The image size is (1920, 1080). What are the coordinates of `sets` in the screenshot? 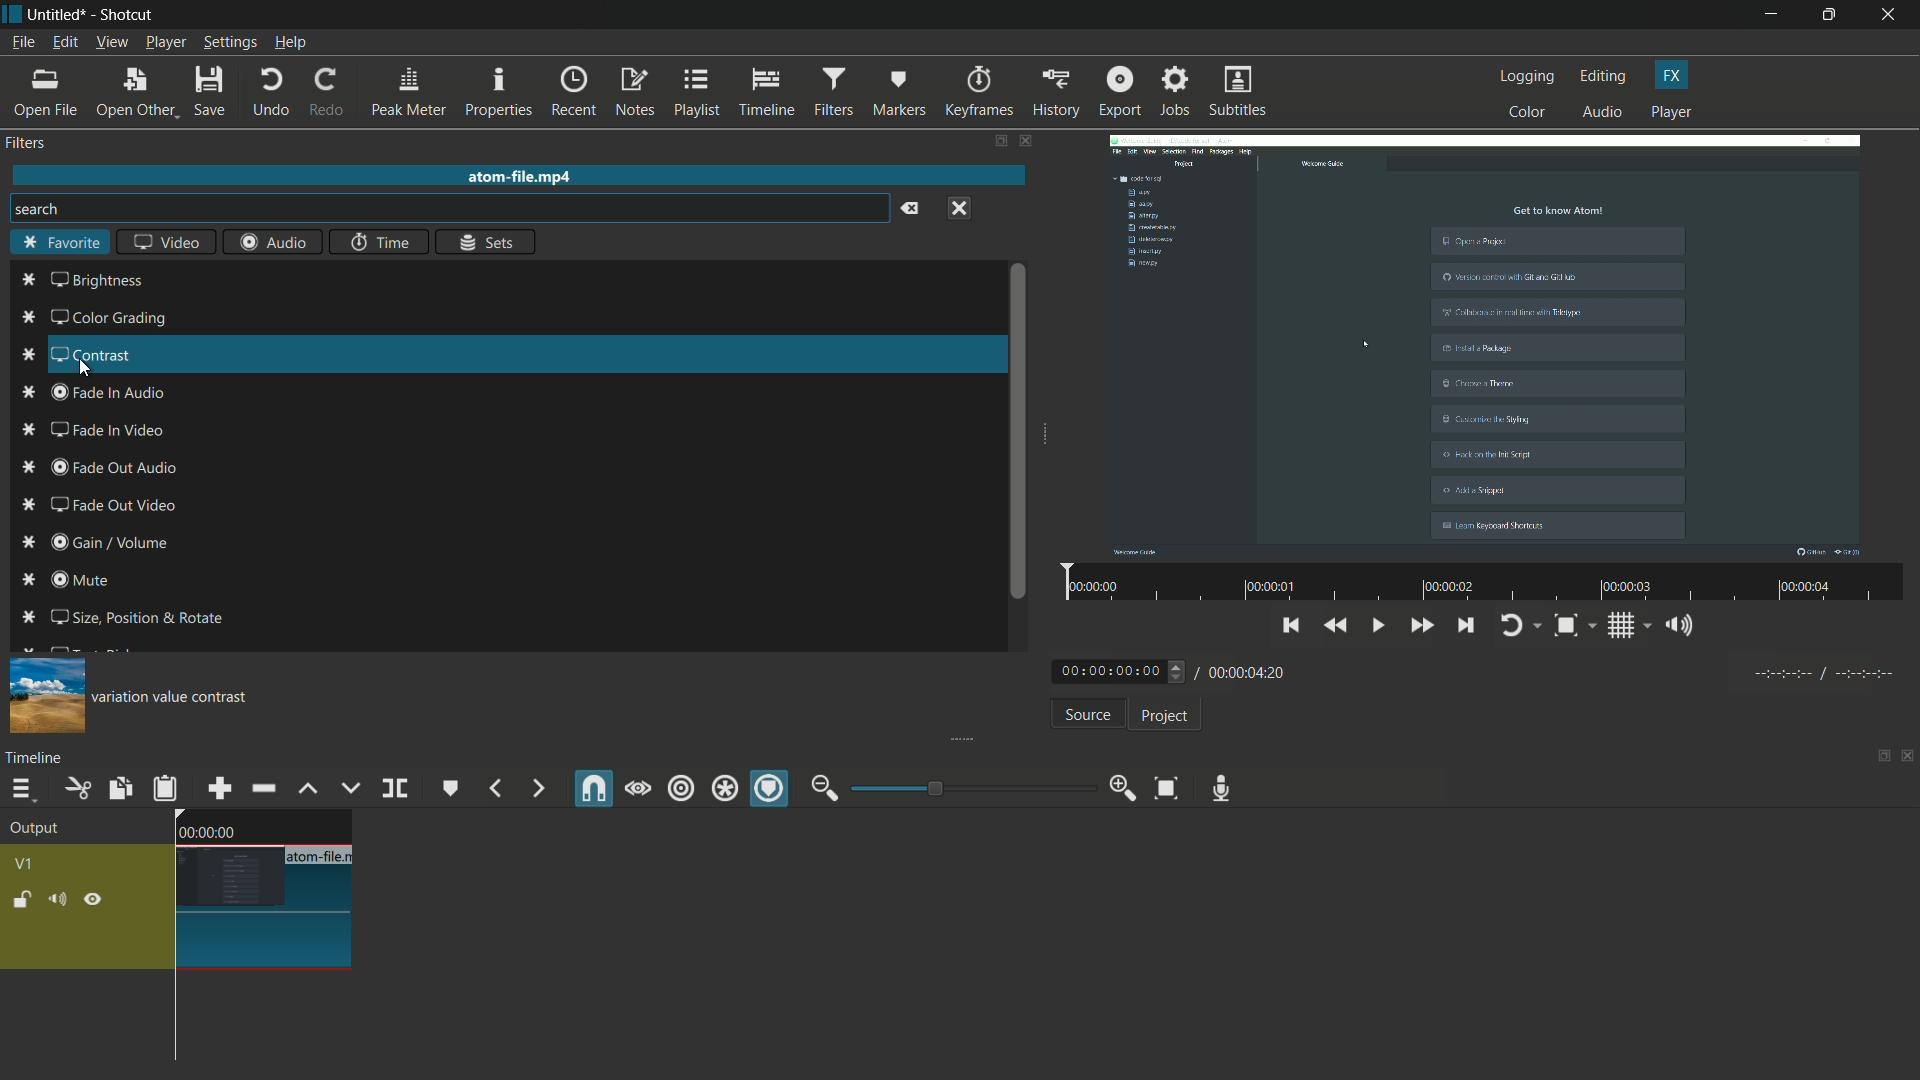 It's located at (488, 241).